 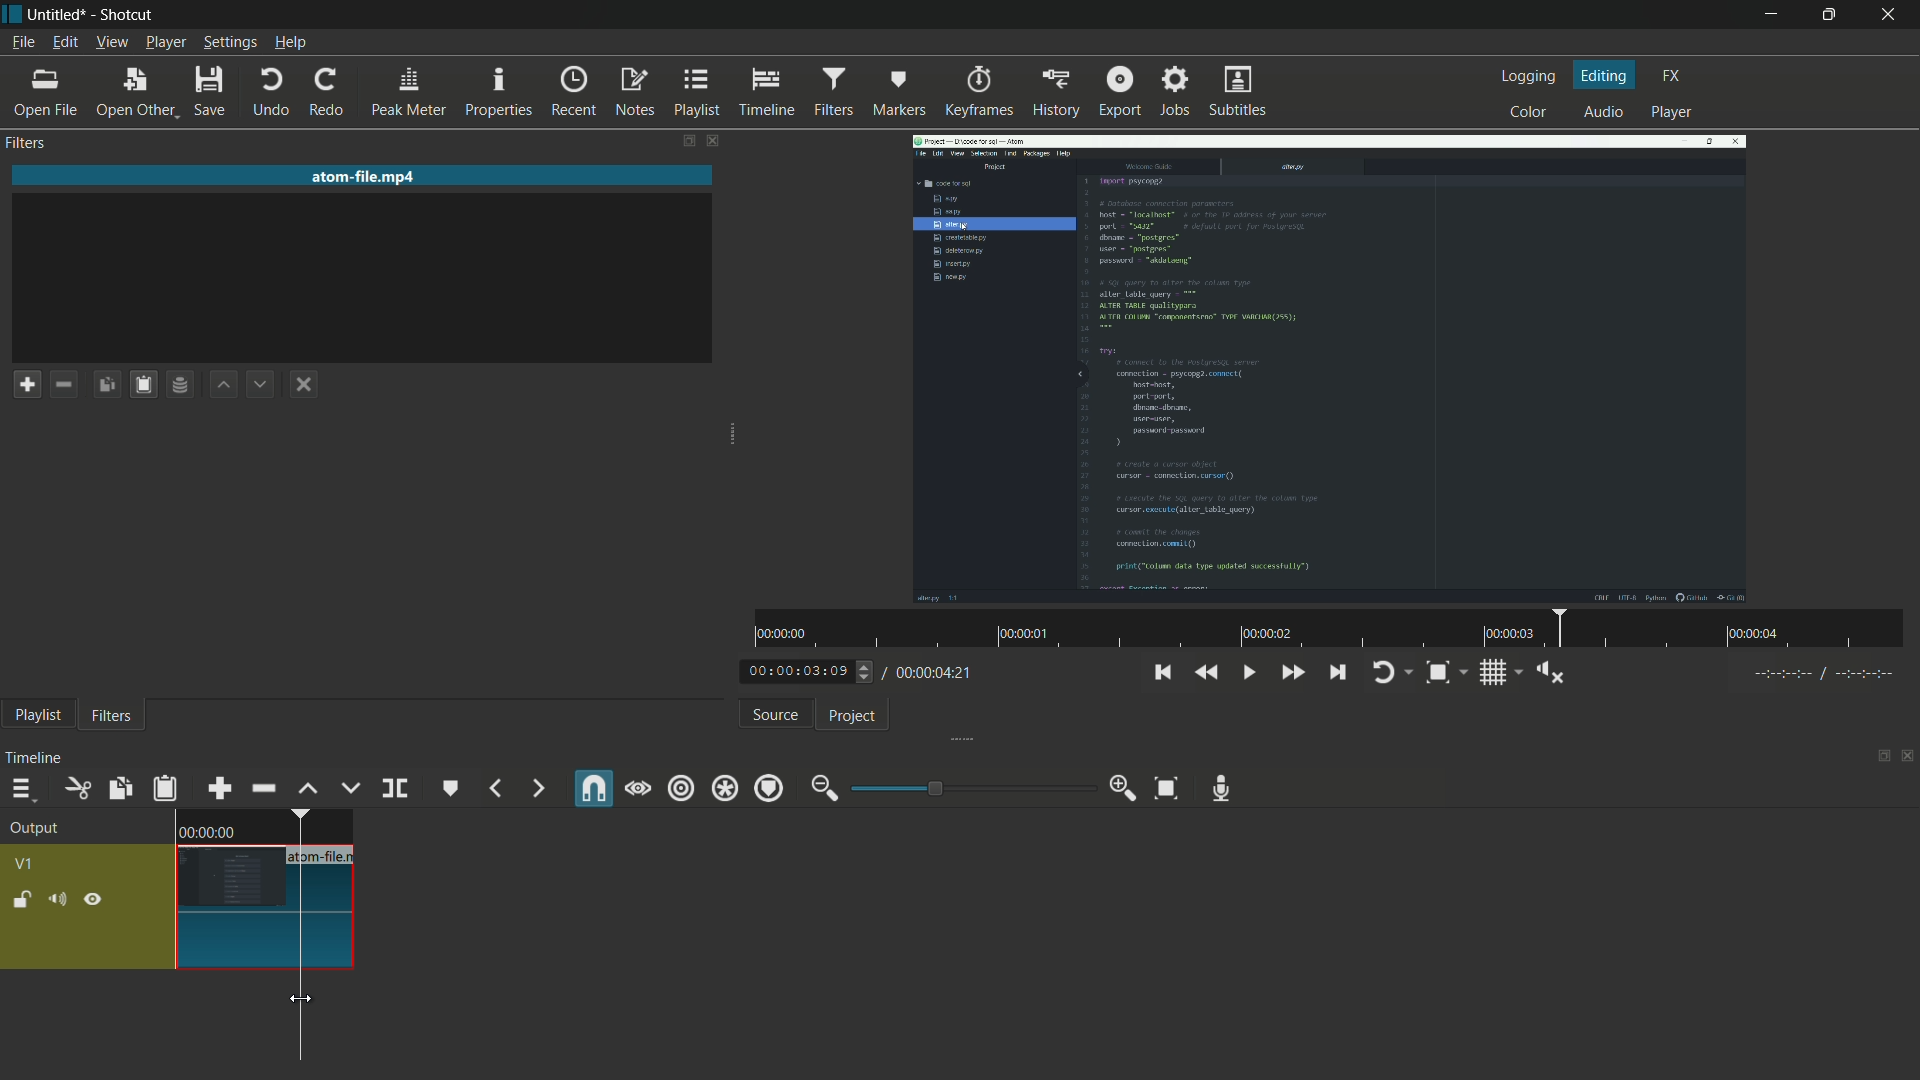 I want to click on change layout, so click(x=1882, y=755).